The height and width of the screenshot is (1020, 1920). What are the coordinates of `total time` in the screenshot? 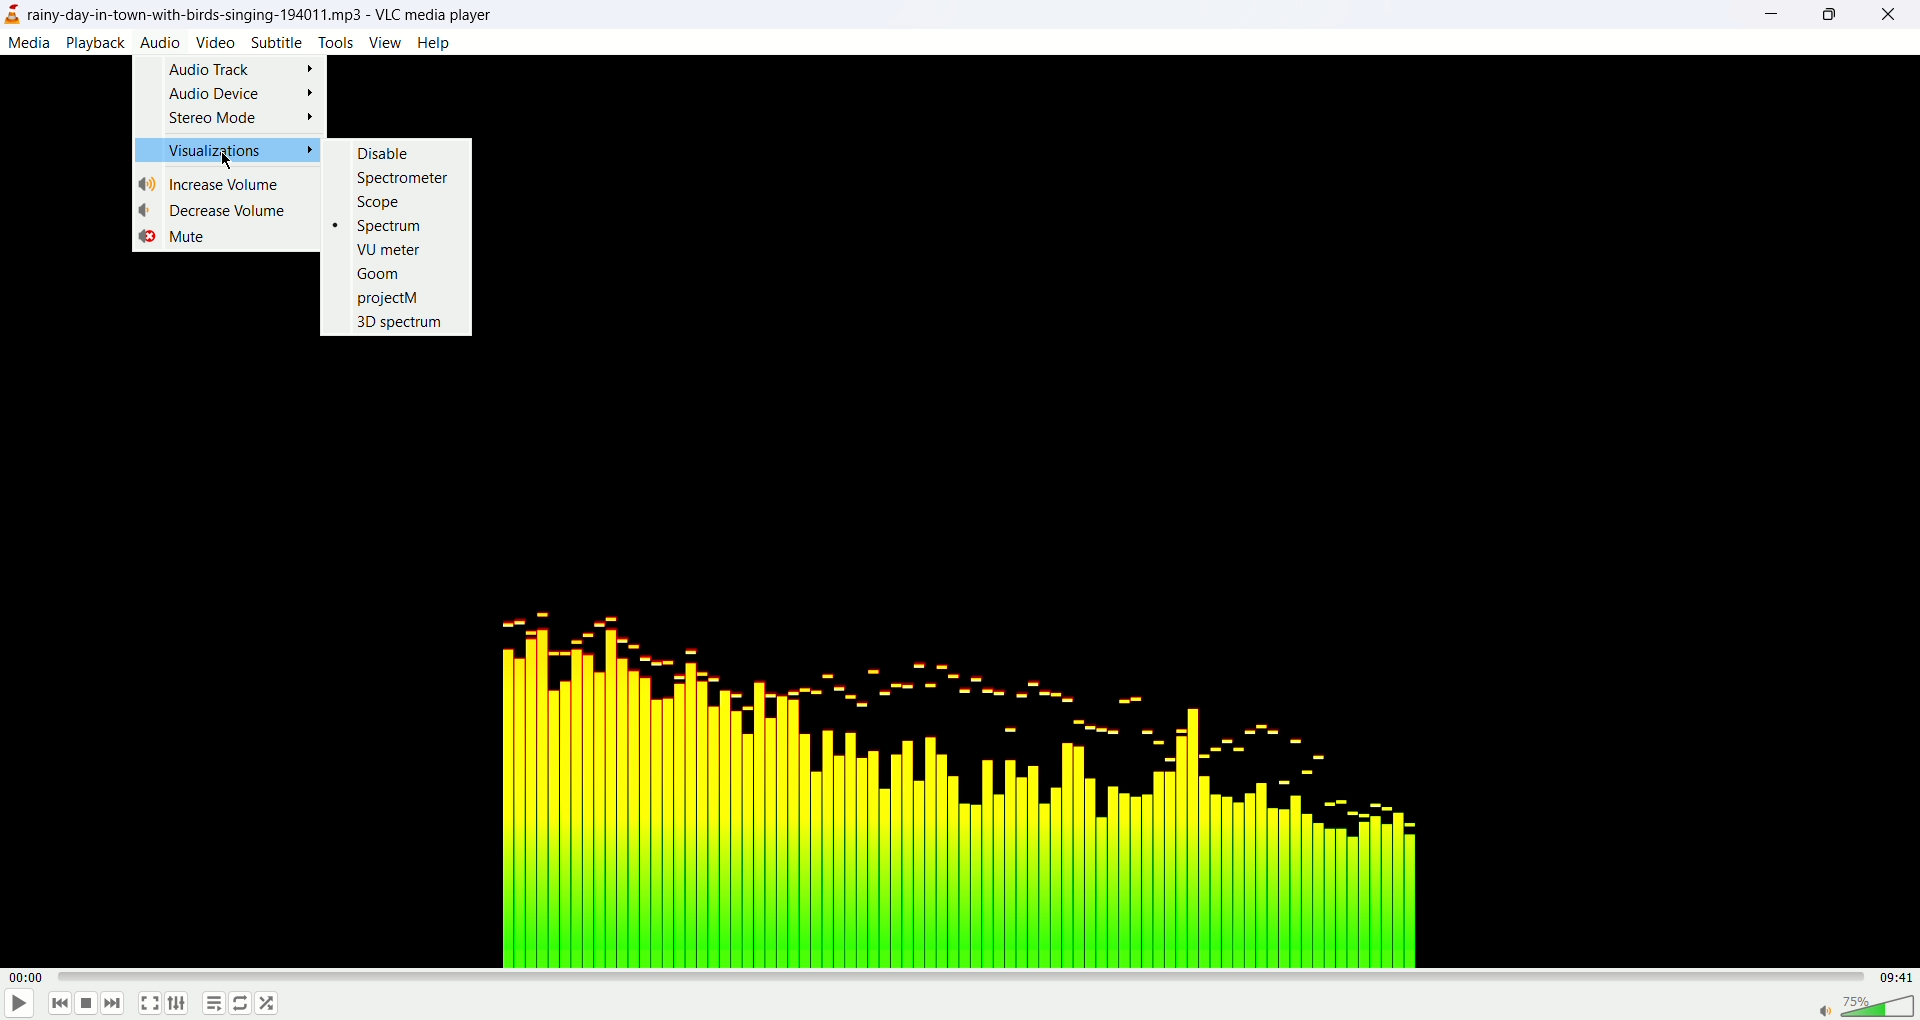 It's located at (1900, 977).